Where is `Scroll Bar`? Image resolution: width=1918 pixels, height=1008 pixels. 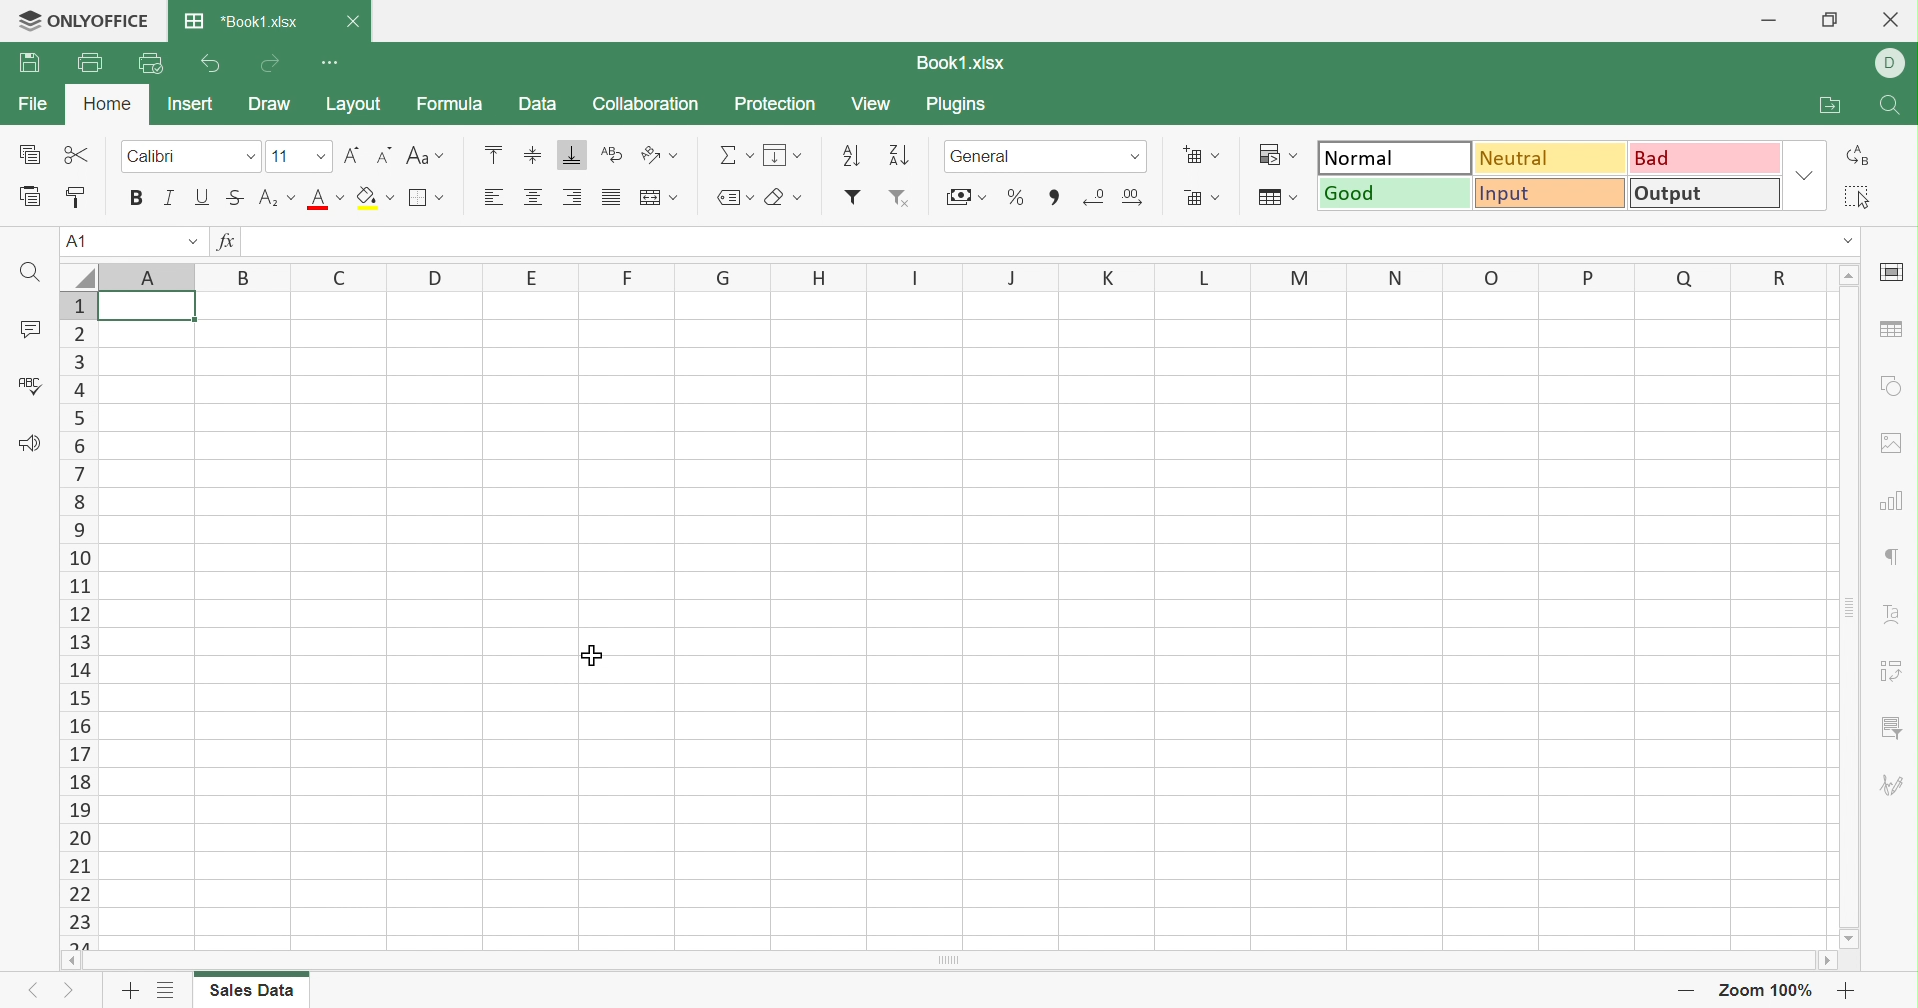
Scroll Bar is located at coordinates (944, 960).